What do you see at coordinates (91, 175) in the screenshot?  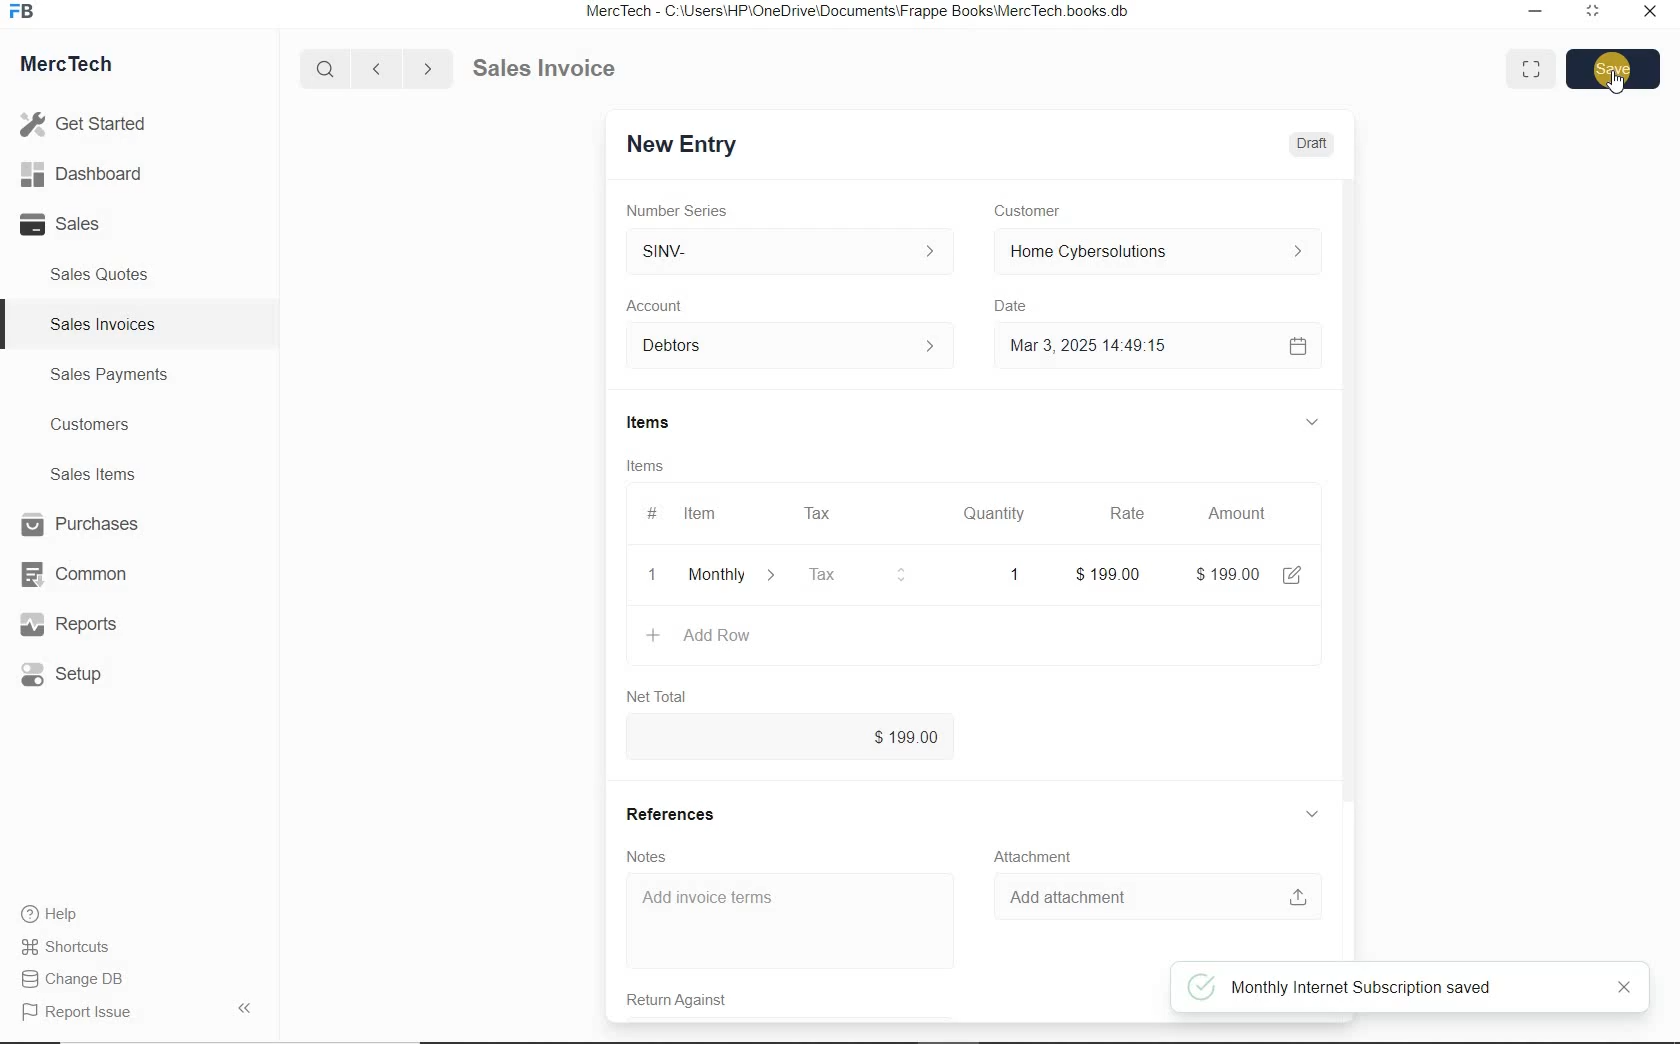 I see `Dashboard` at bounding box center [91, 175].